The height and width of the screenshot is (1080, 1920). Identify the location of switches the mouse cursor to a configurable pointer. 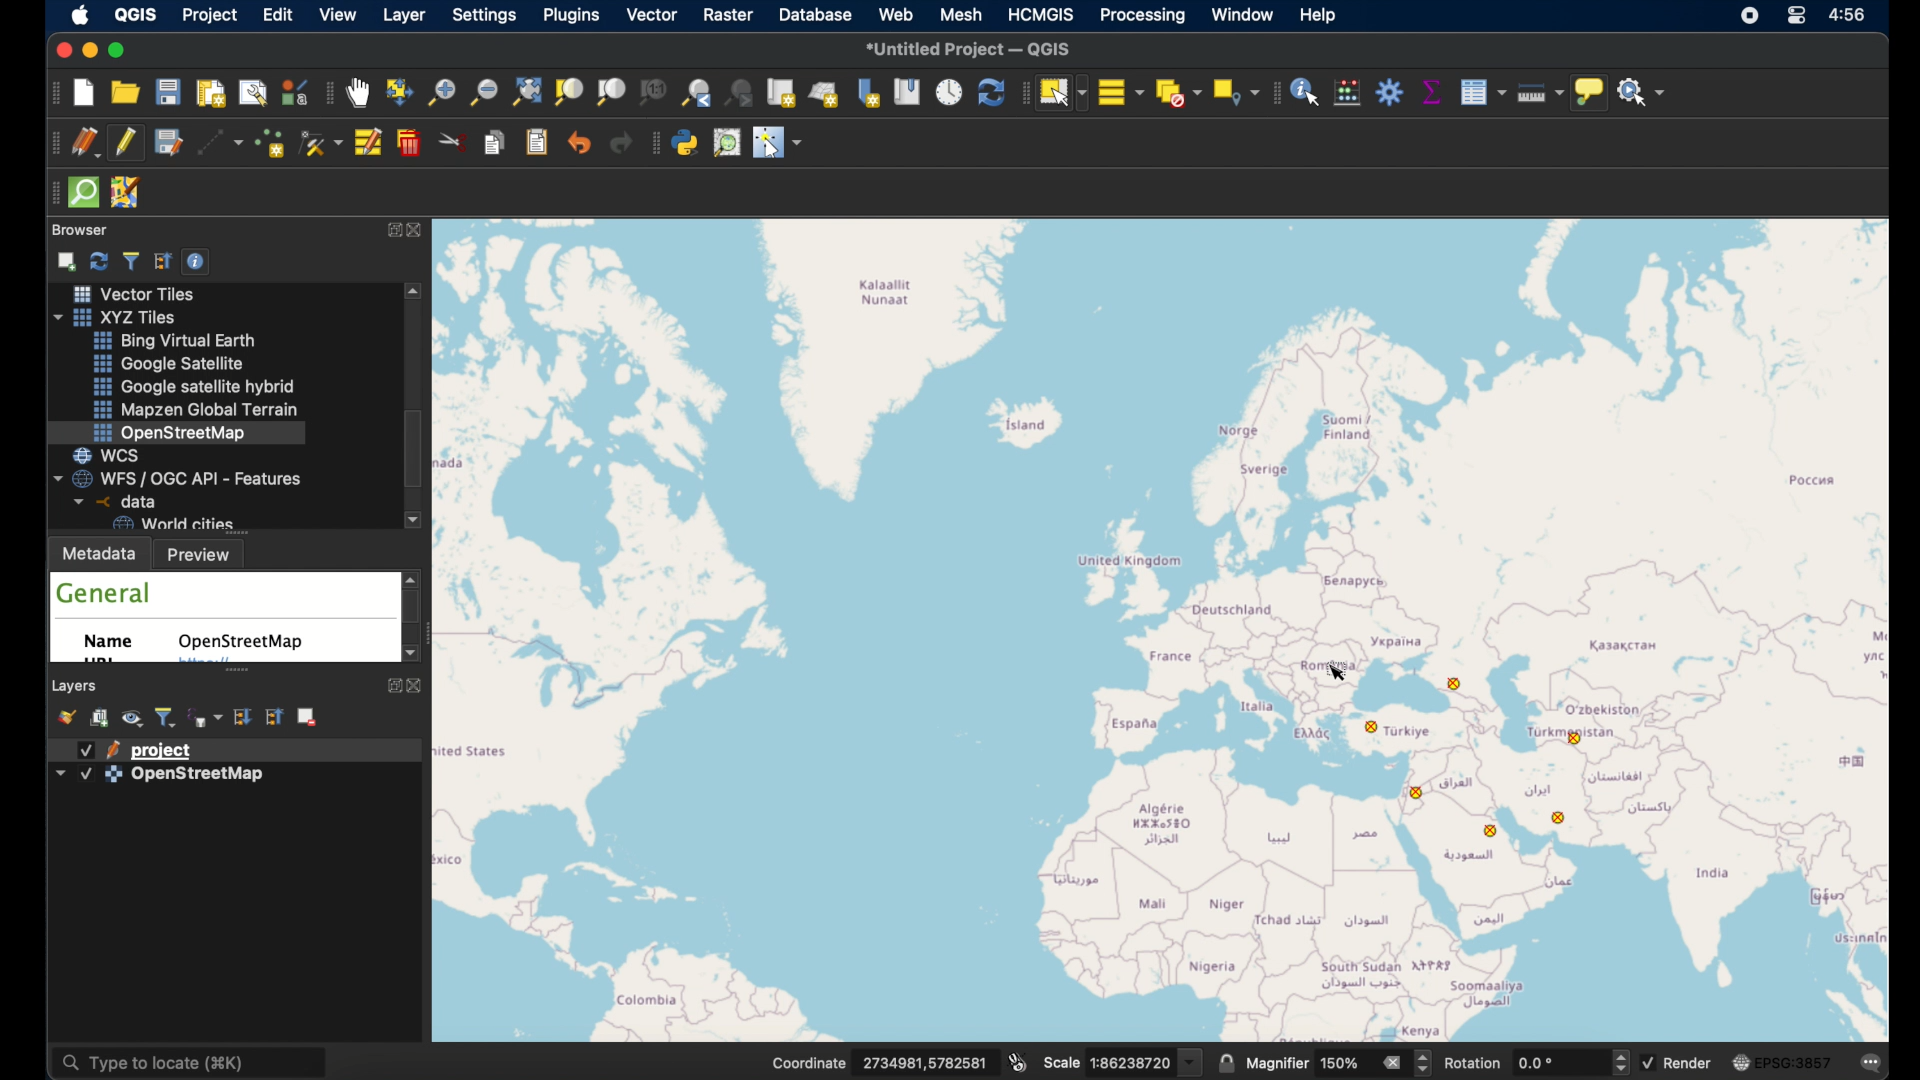
(778, 142).